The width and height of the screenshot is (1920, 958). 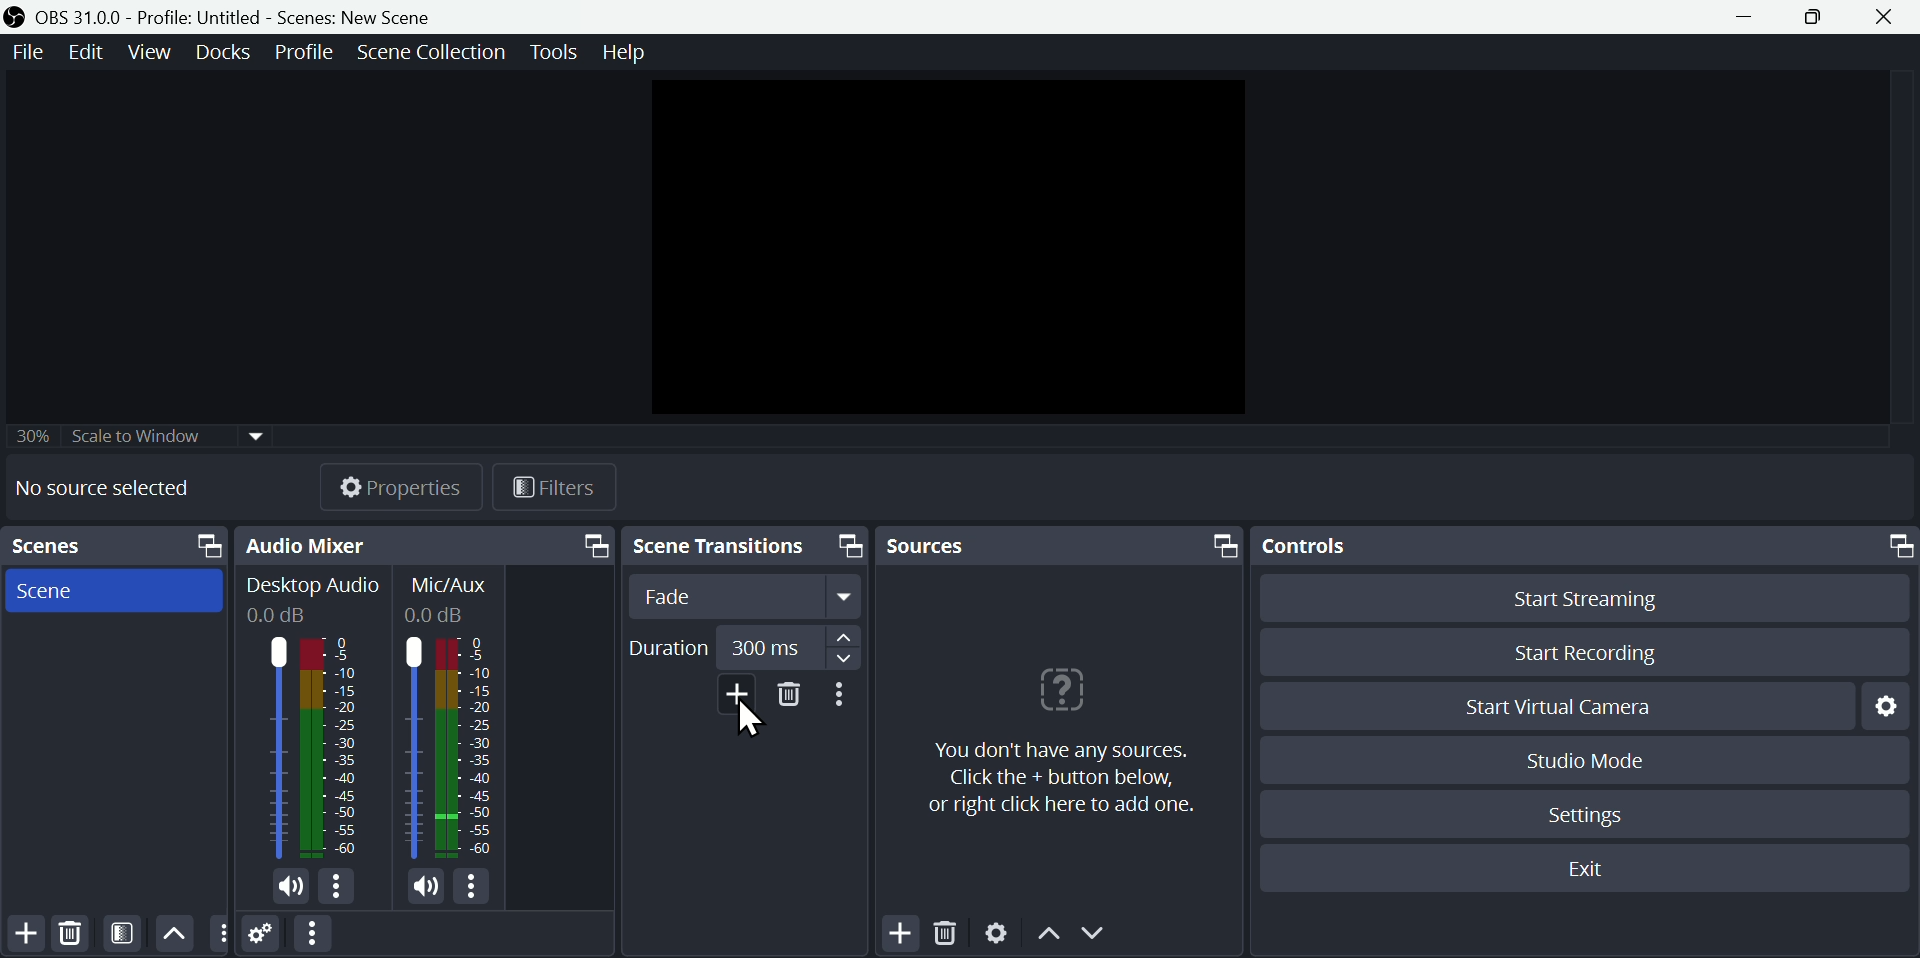 What do you see at coordinates (285, 888) in the screenshot?
I see `volume` at bounding box center [285, 888].